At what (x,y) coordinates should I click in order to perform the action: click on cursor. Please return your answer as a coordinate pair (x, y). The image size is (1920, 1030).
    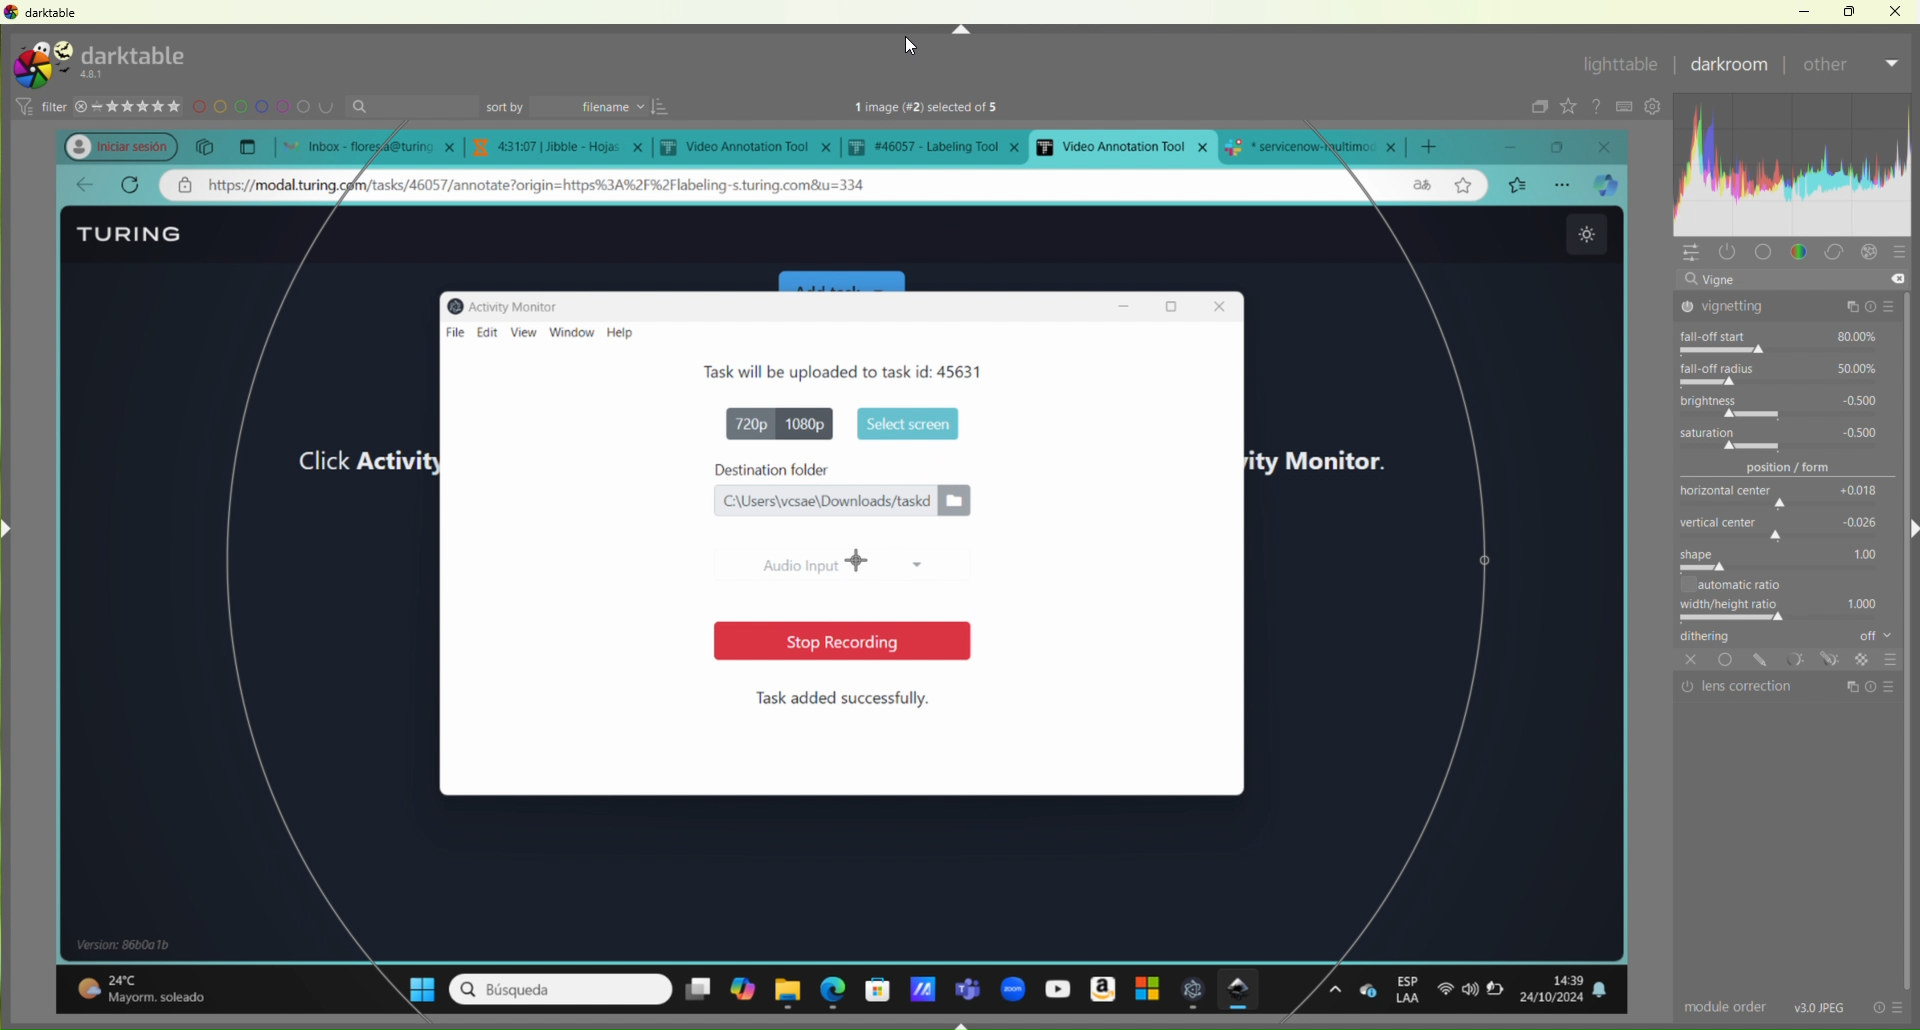
    Looking at the image, I should click on (910, 46).